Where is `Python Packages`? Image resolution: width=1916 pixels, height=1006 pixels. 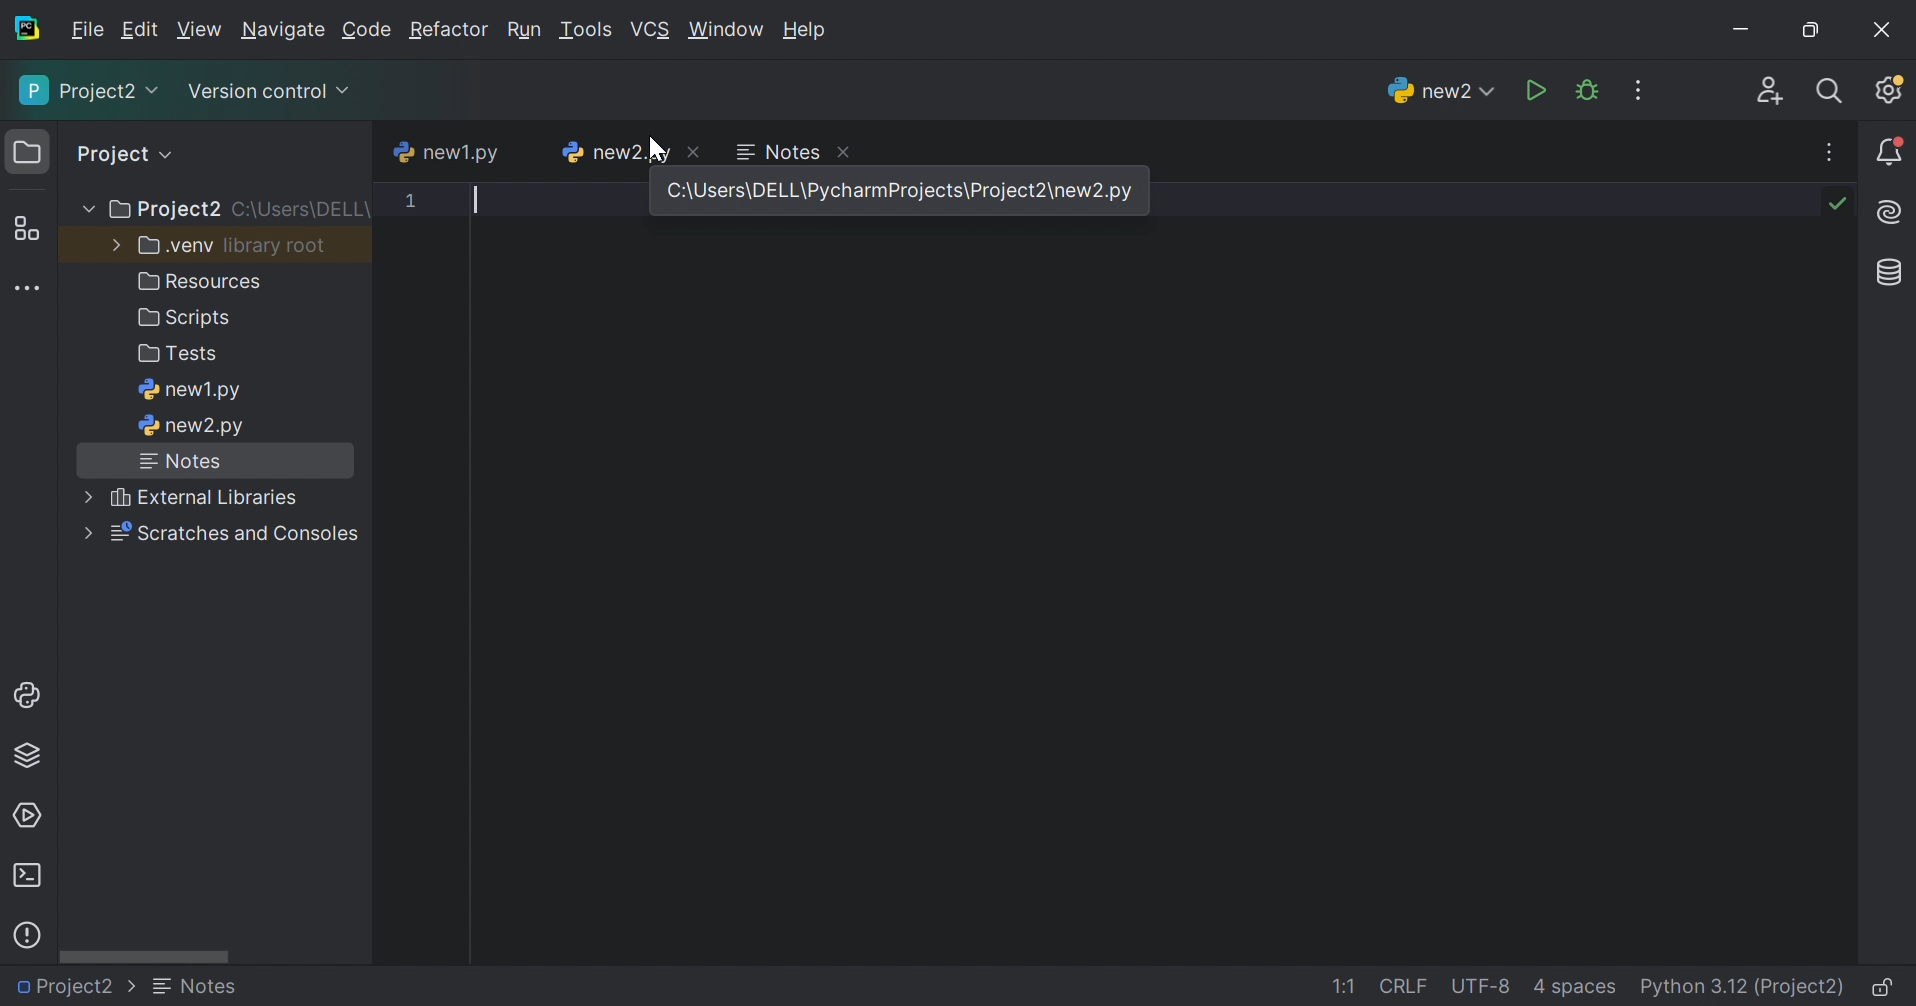 Python Packages is located at coordinates (35, 759).